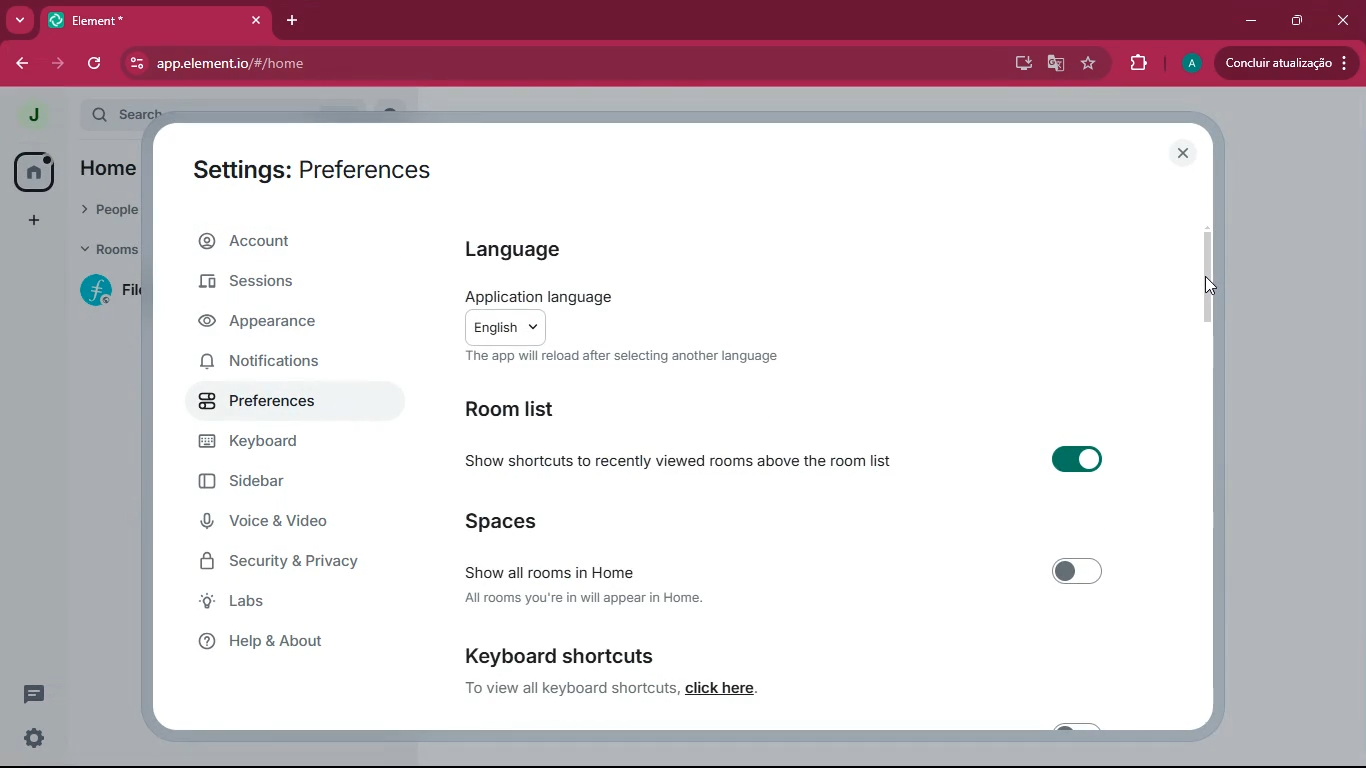 The height and width of the screenshot is (768, 1366). I want to click on appearance, so click(270, 322).